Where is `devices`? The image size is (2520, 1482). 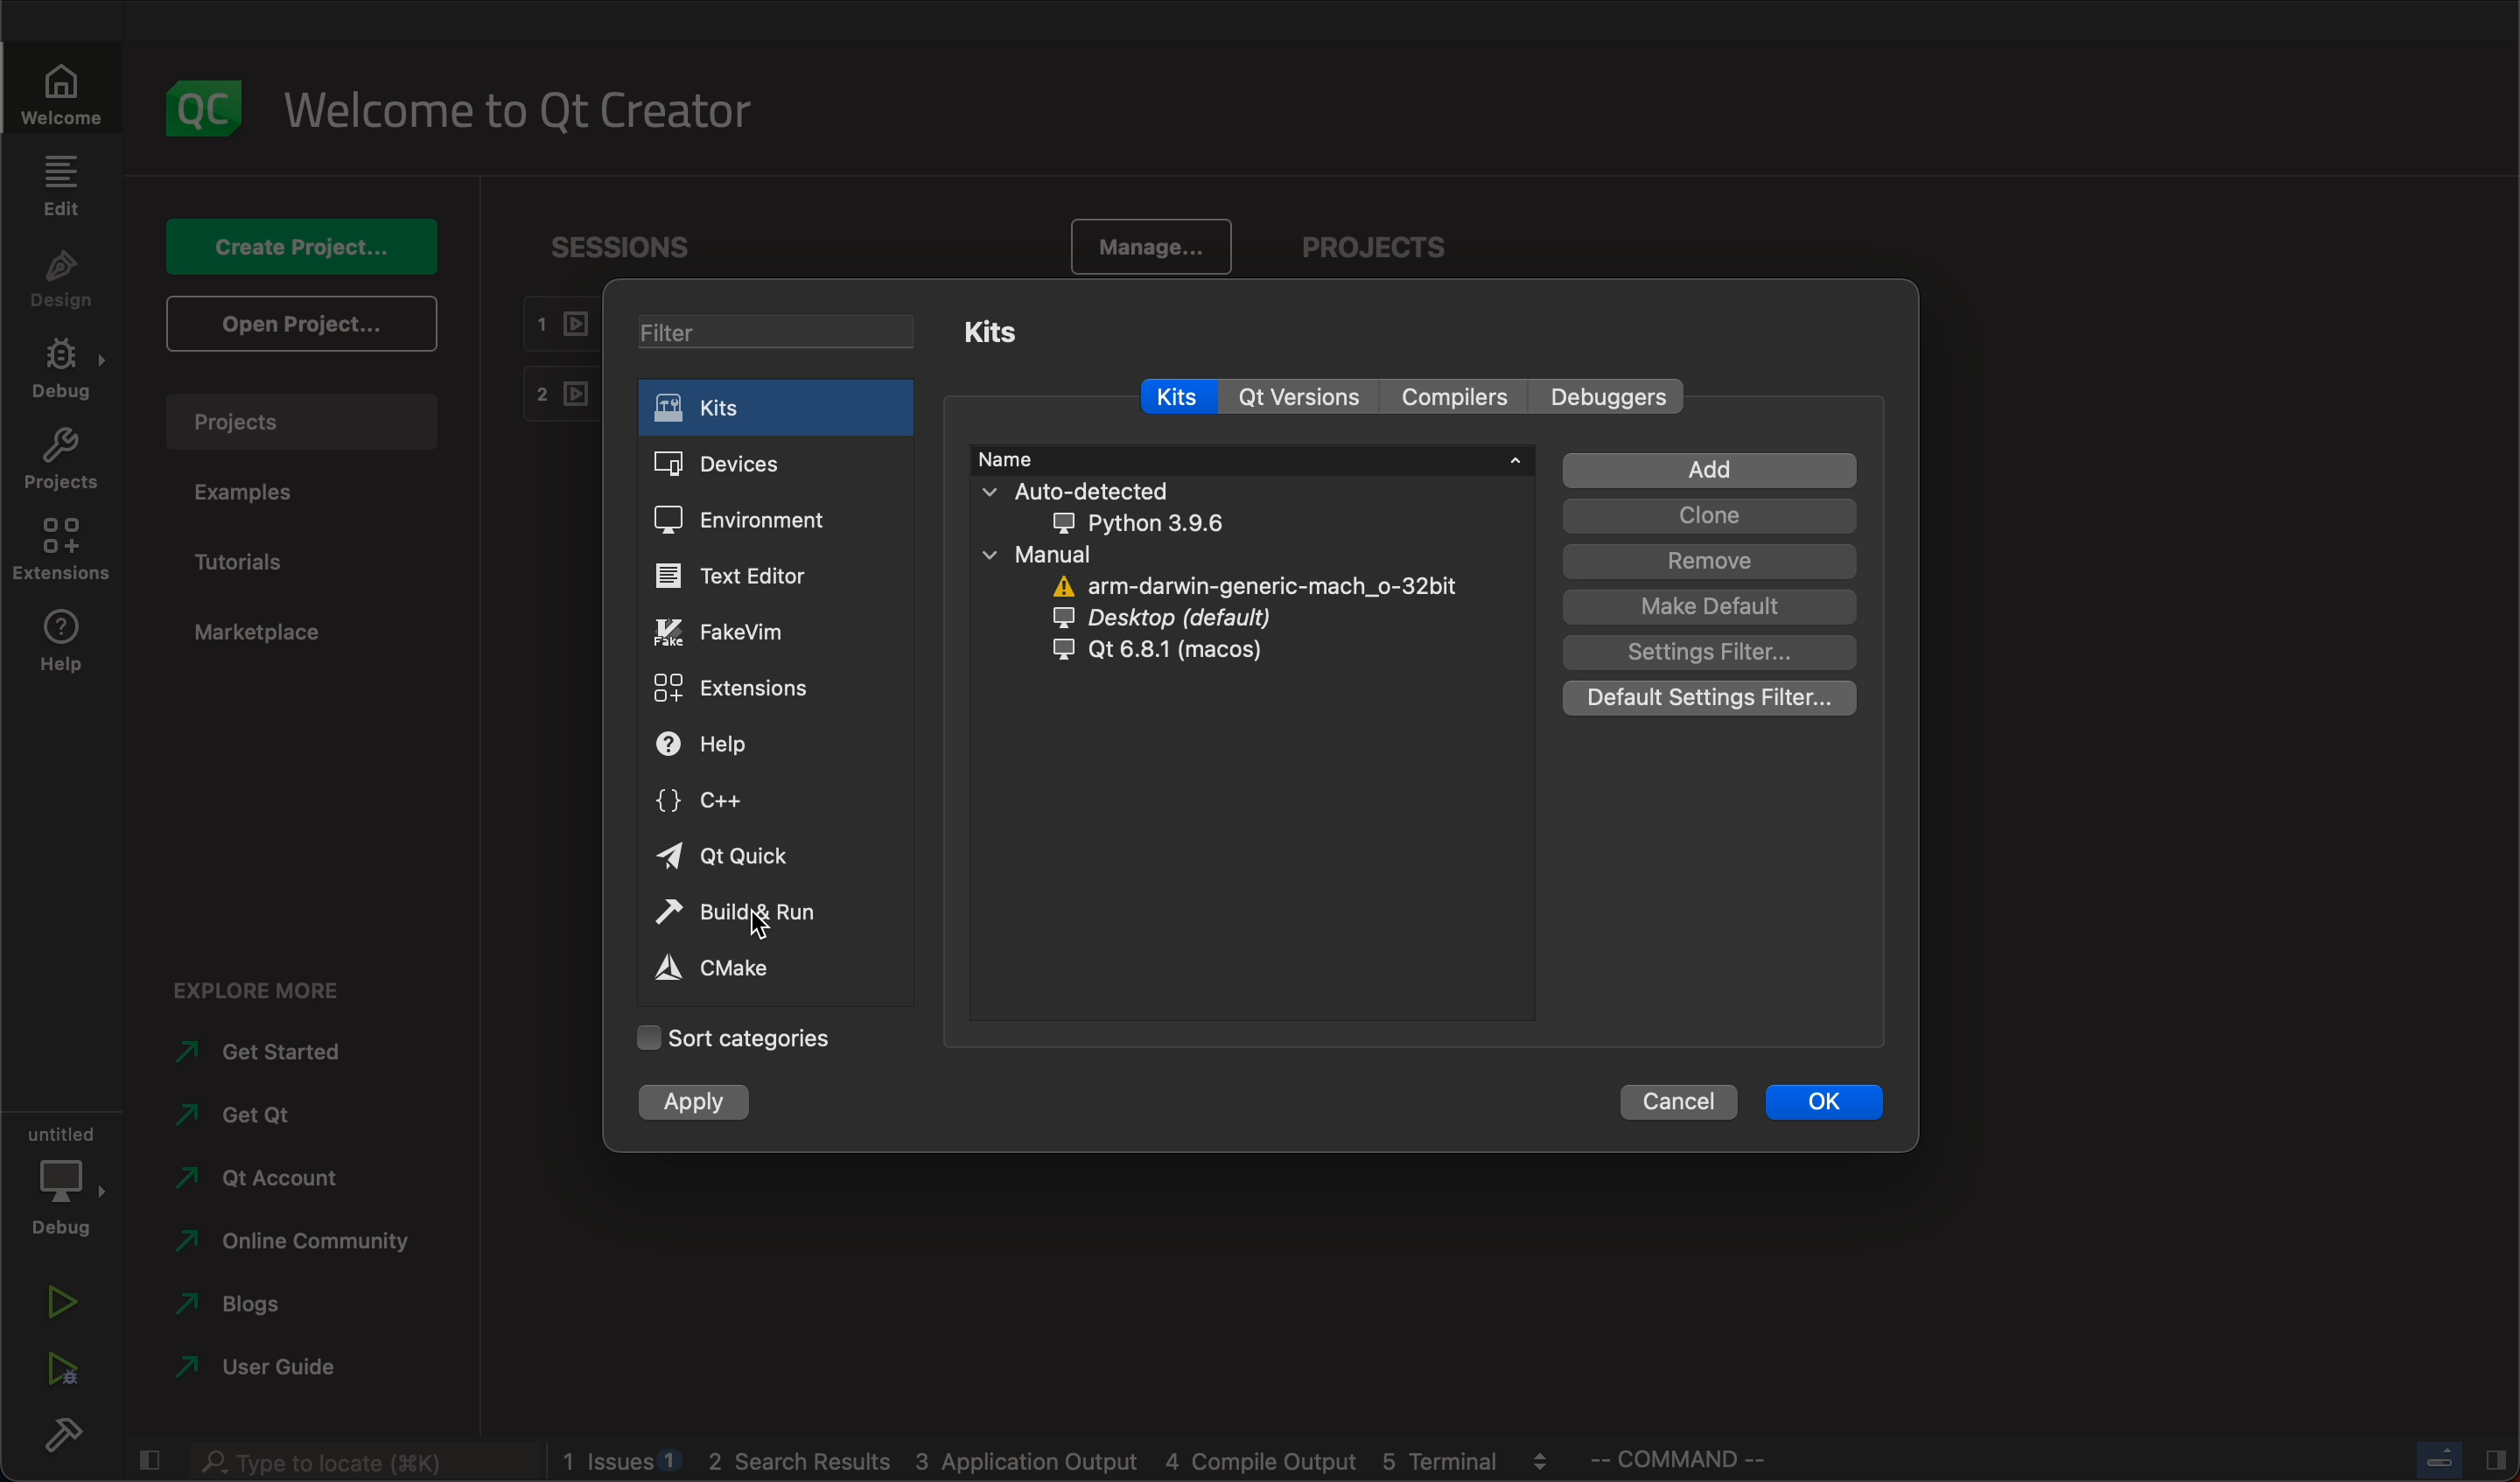 devices is located at coordinates (770, 460).